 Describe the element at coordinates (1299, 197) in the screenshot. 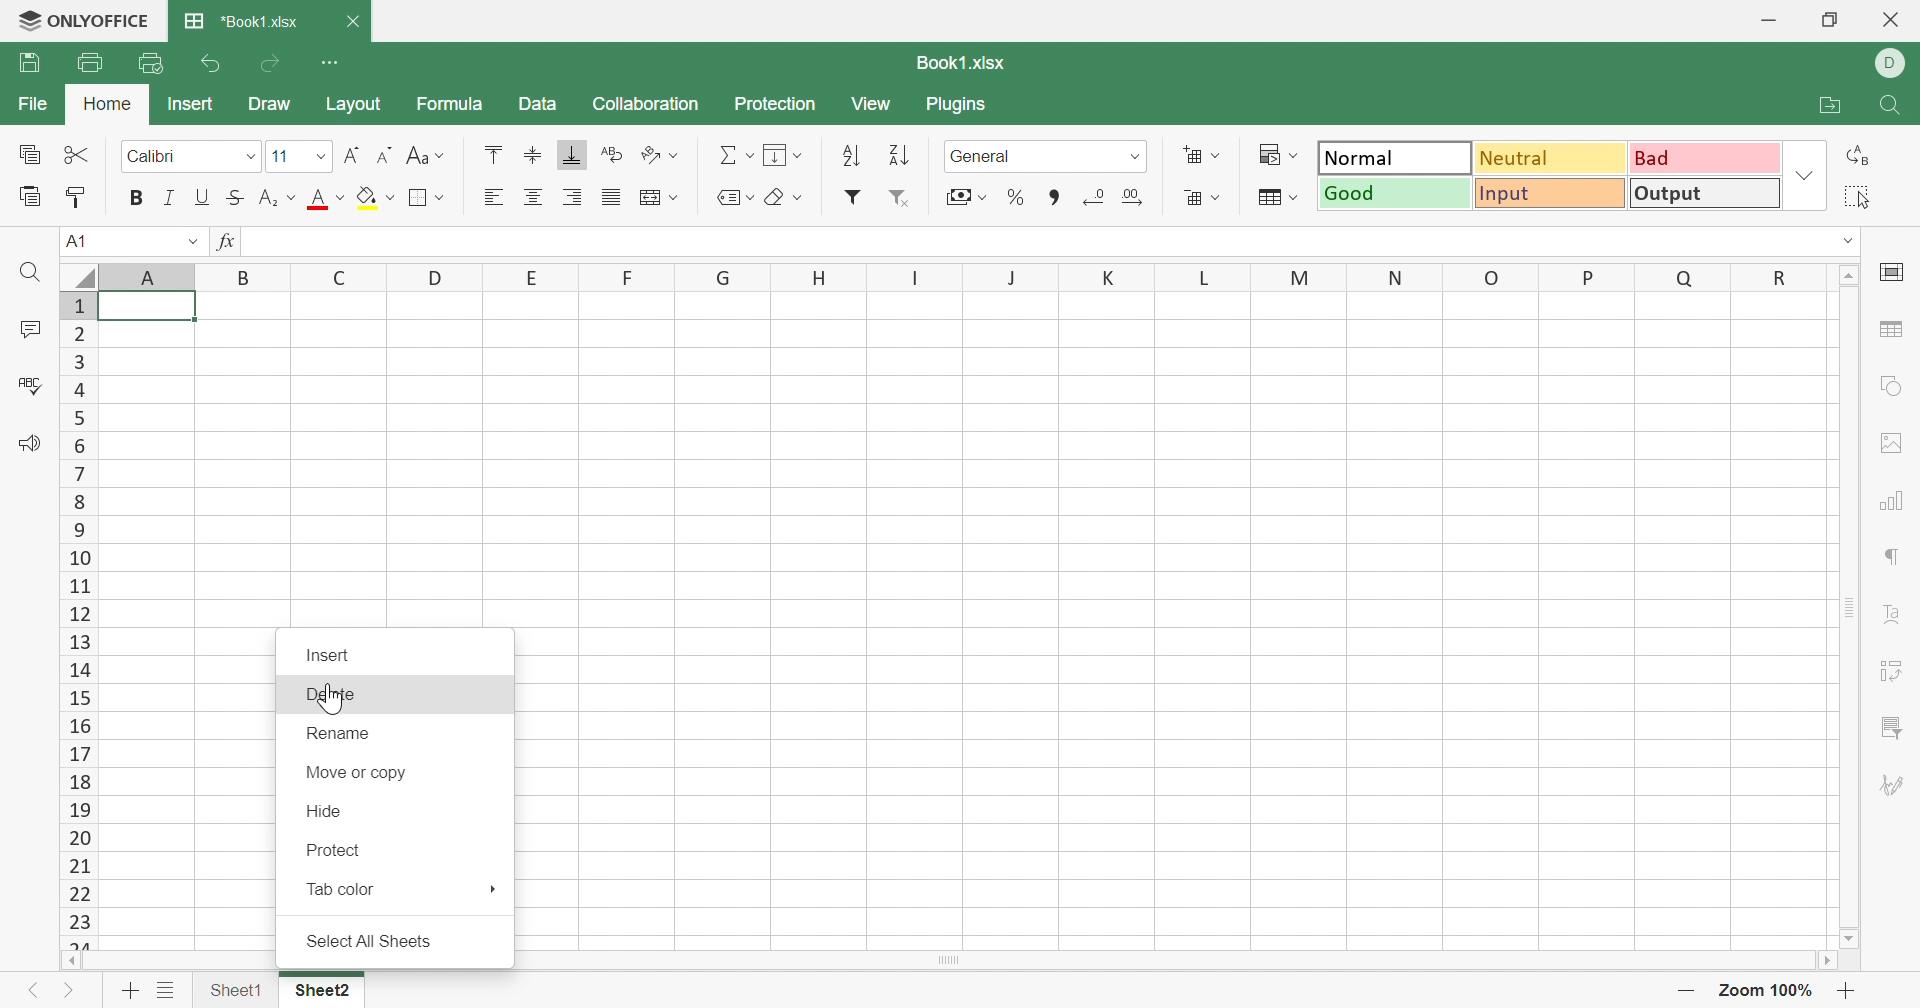

I see `Drop Down` at that location.